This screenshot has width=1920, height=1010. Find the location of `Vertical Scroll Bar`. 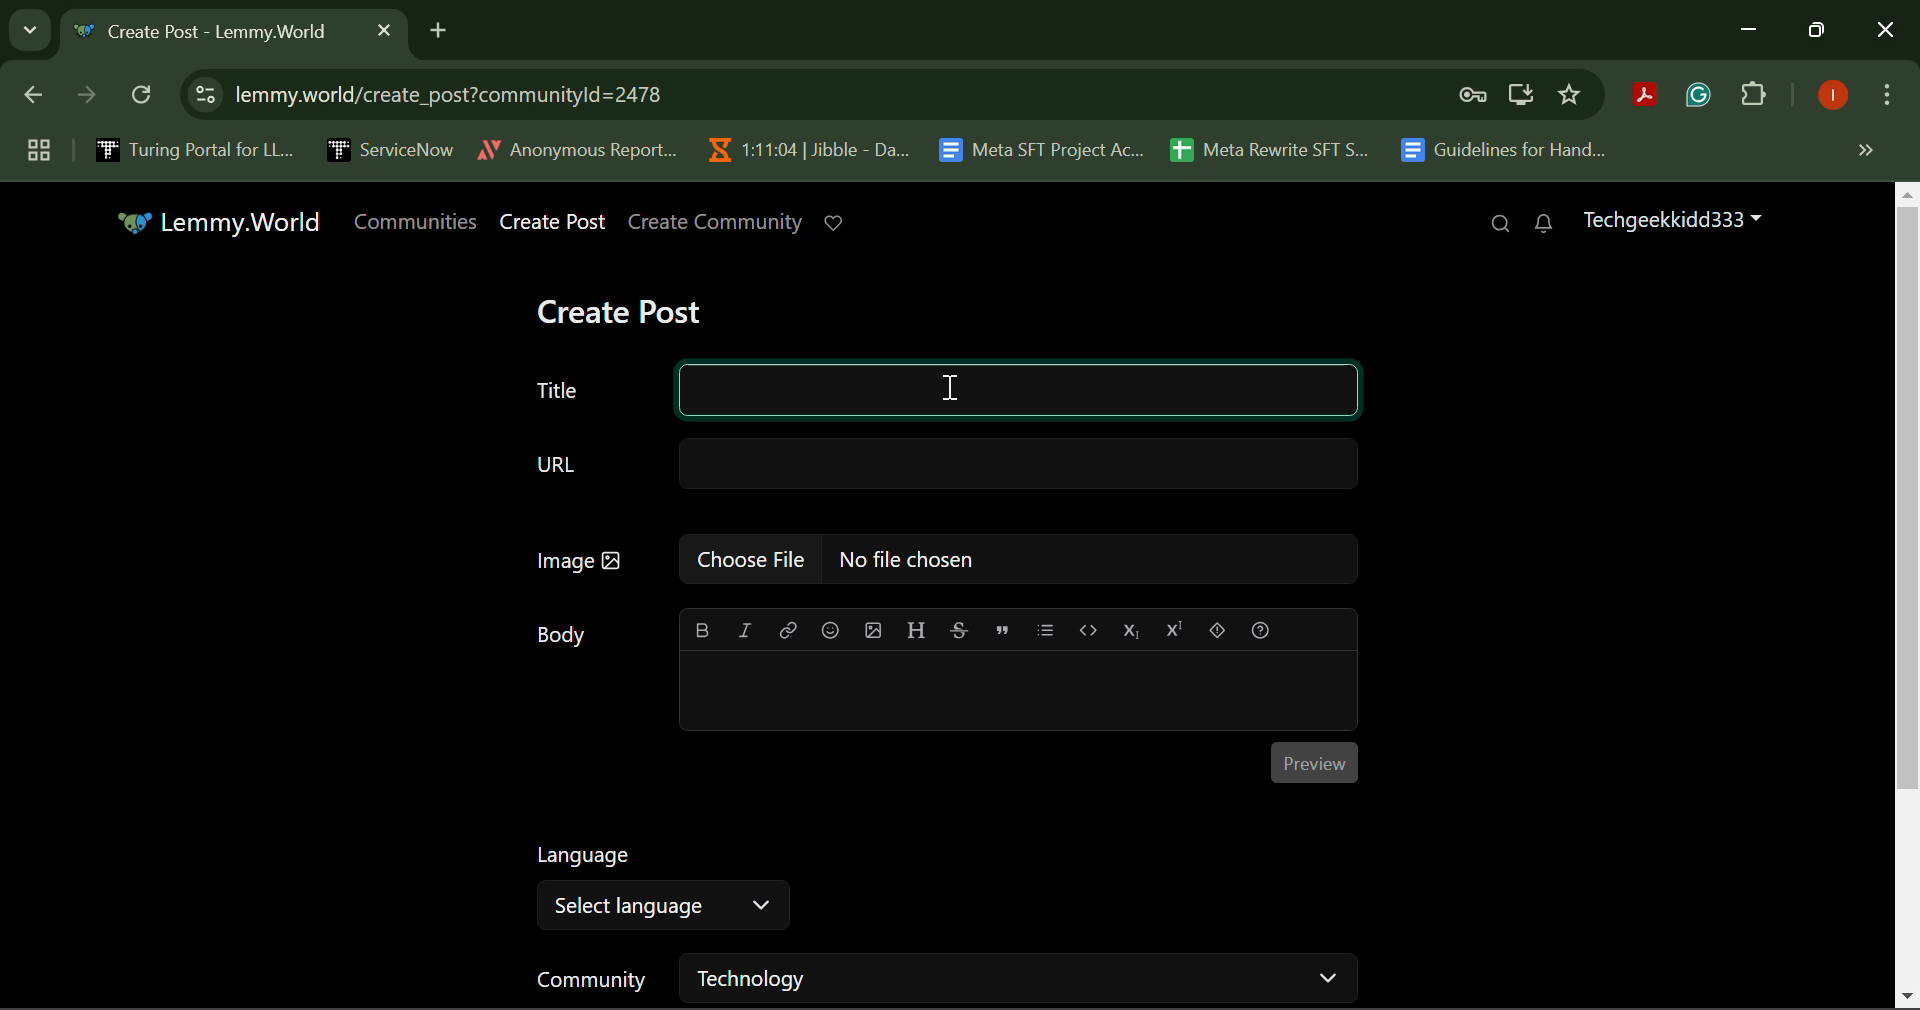

Vertical Scroll Bar is located at coordinates (1908, 596).